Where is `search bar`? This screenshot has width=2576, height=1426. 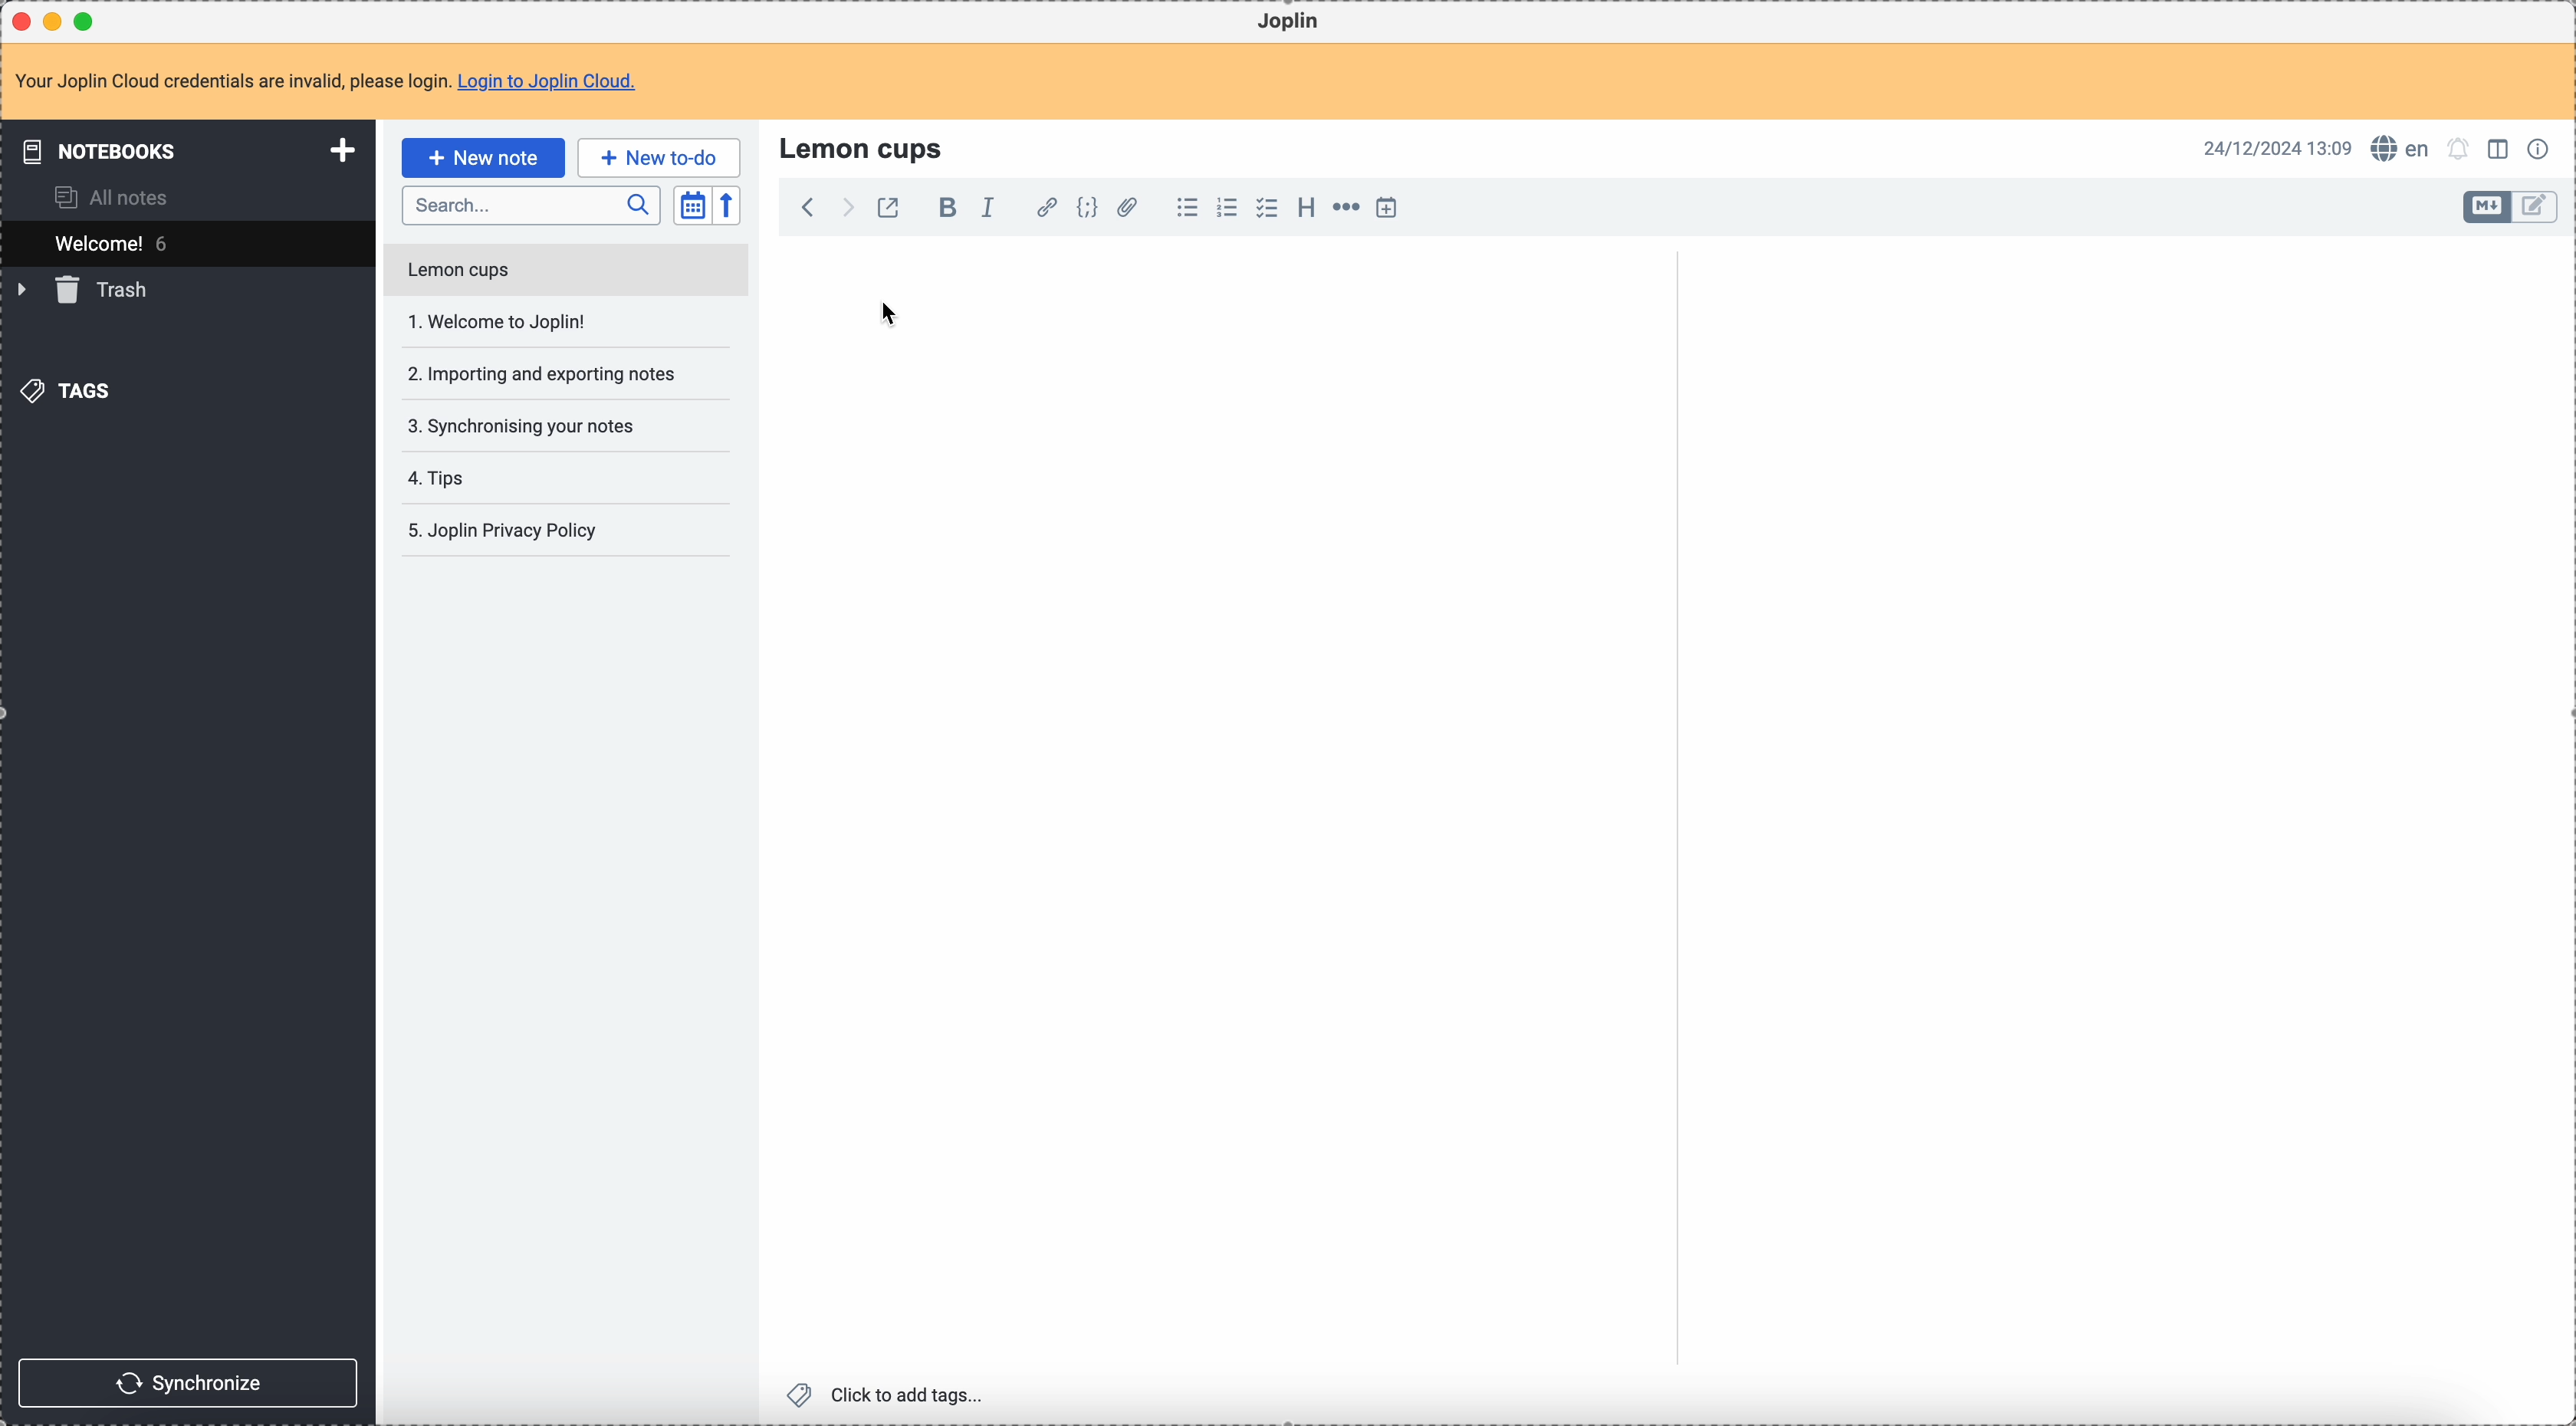
search bar is located at coordinates (530, 206).